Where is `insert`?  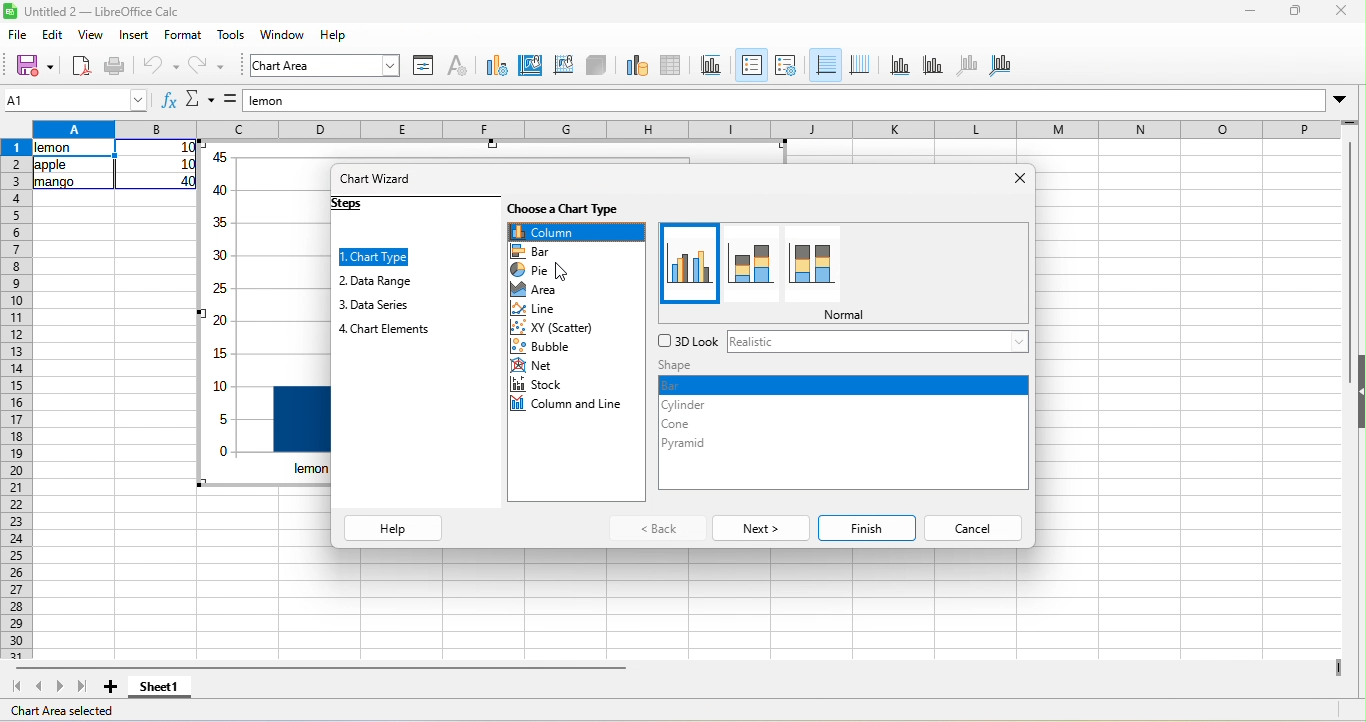 insert is located at coordinates (138, 37).